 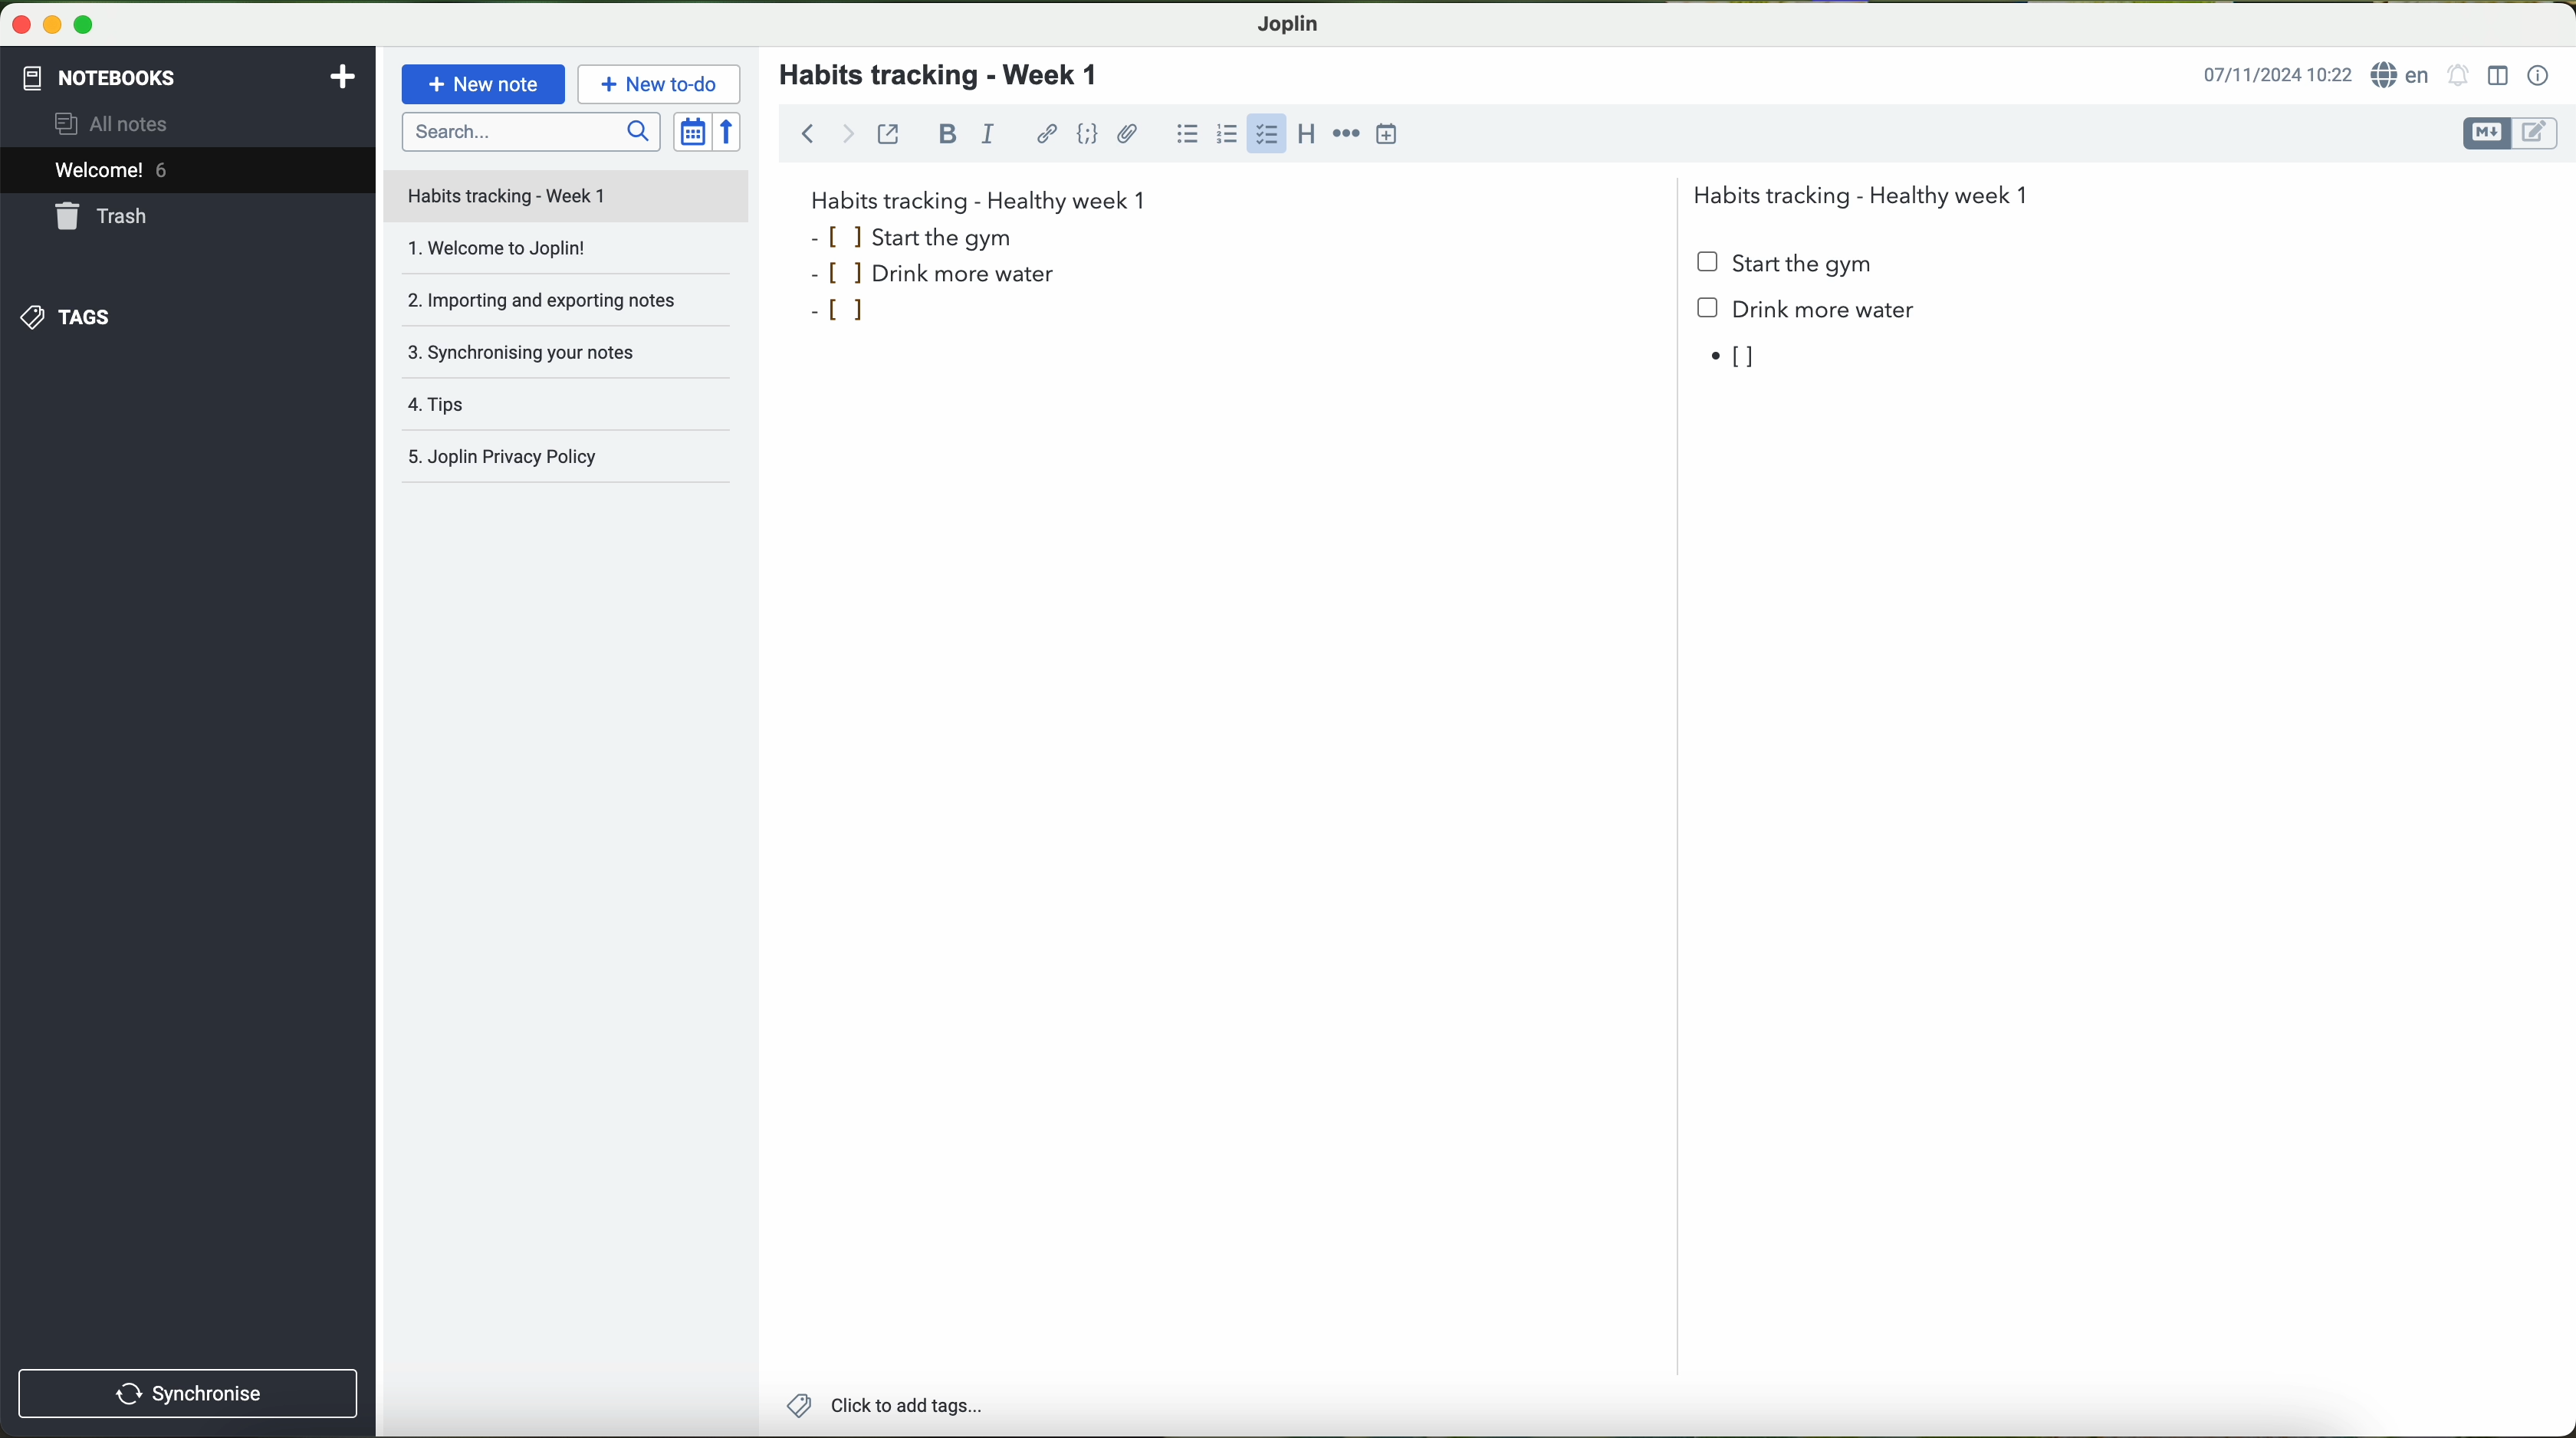 I want to click on importing and exporting notes, so click(x=564, y=307).